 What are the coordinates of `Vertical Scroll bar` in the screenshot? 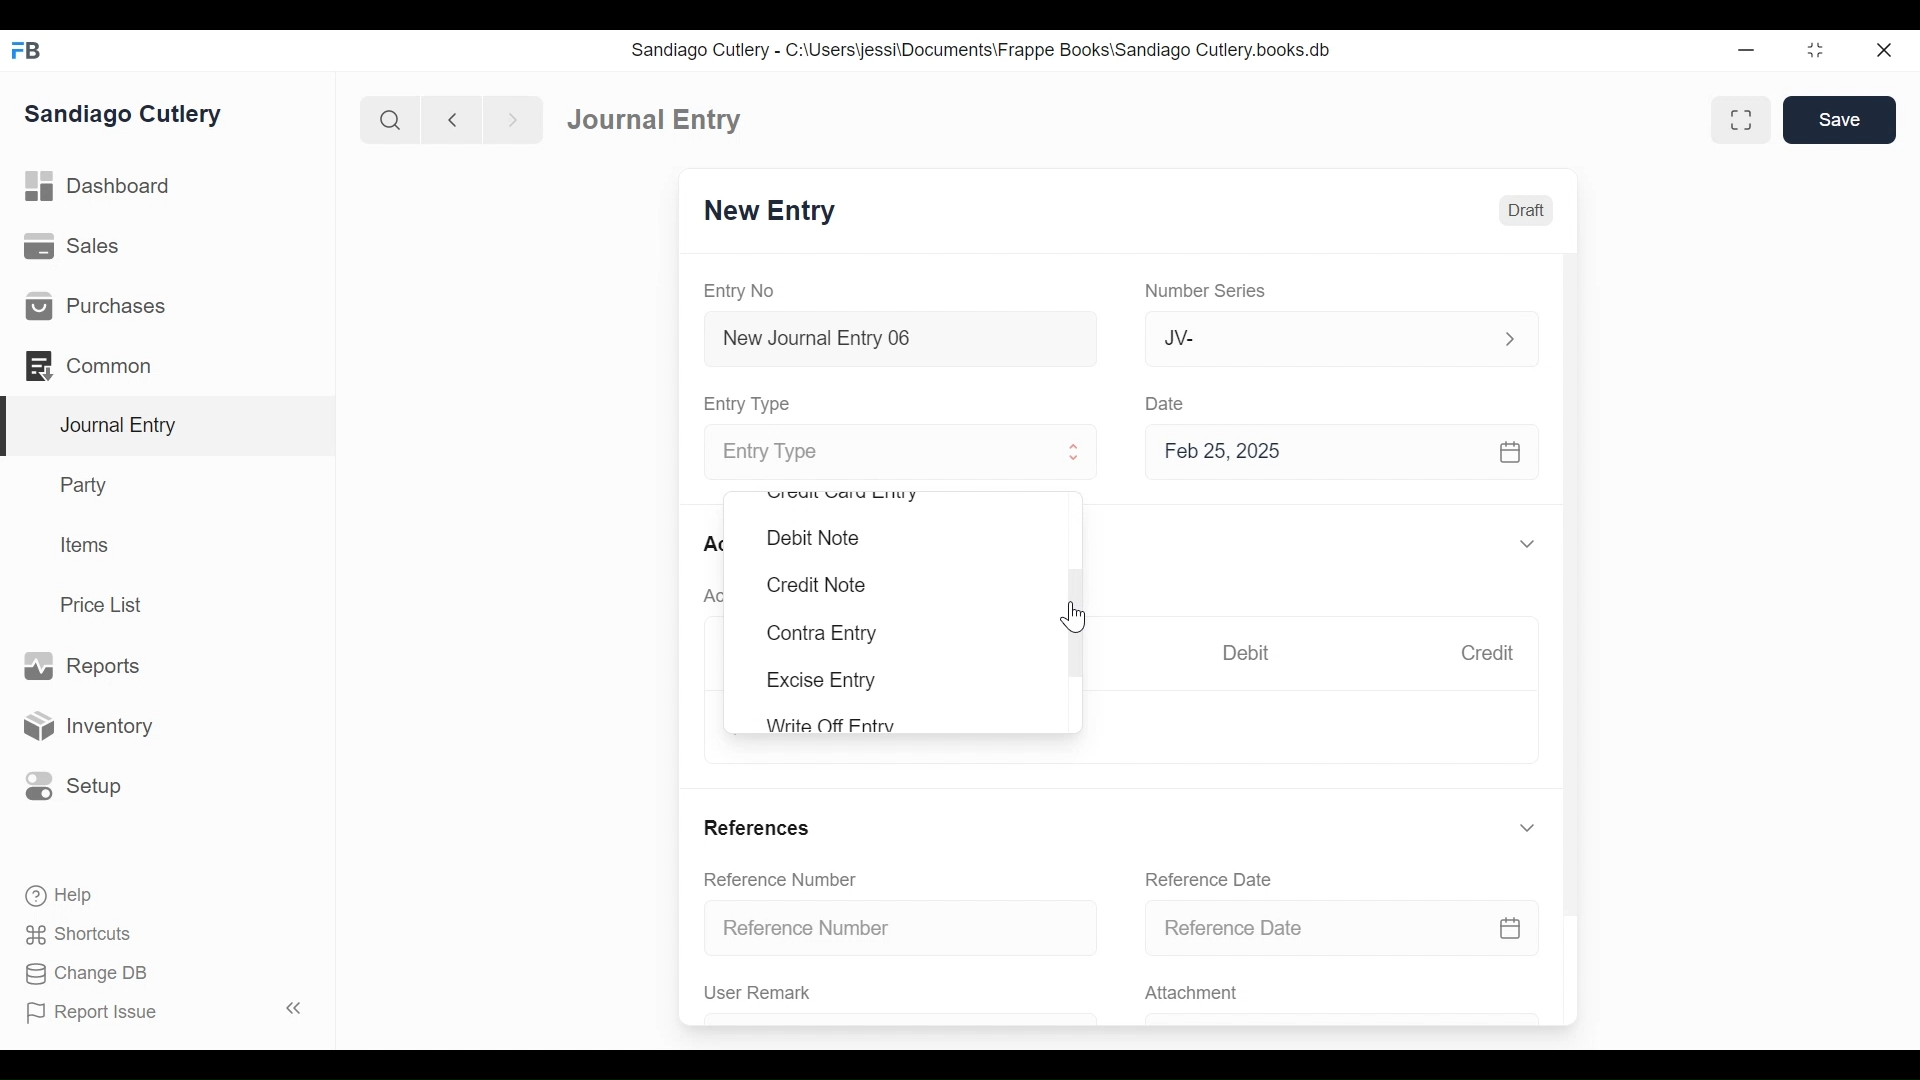 It's located at (1573, 568).